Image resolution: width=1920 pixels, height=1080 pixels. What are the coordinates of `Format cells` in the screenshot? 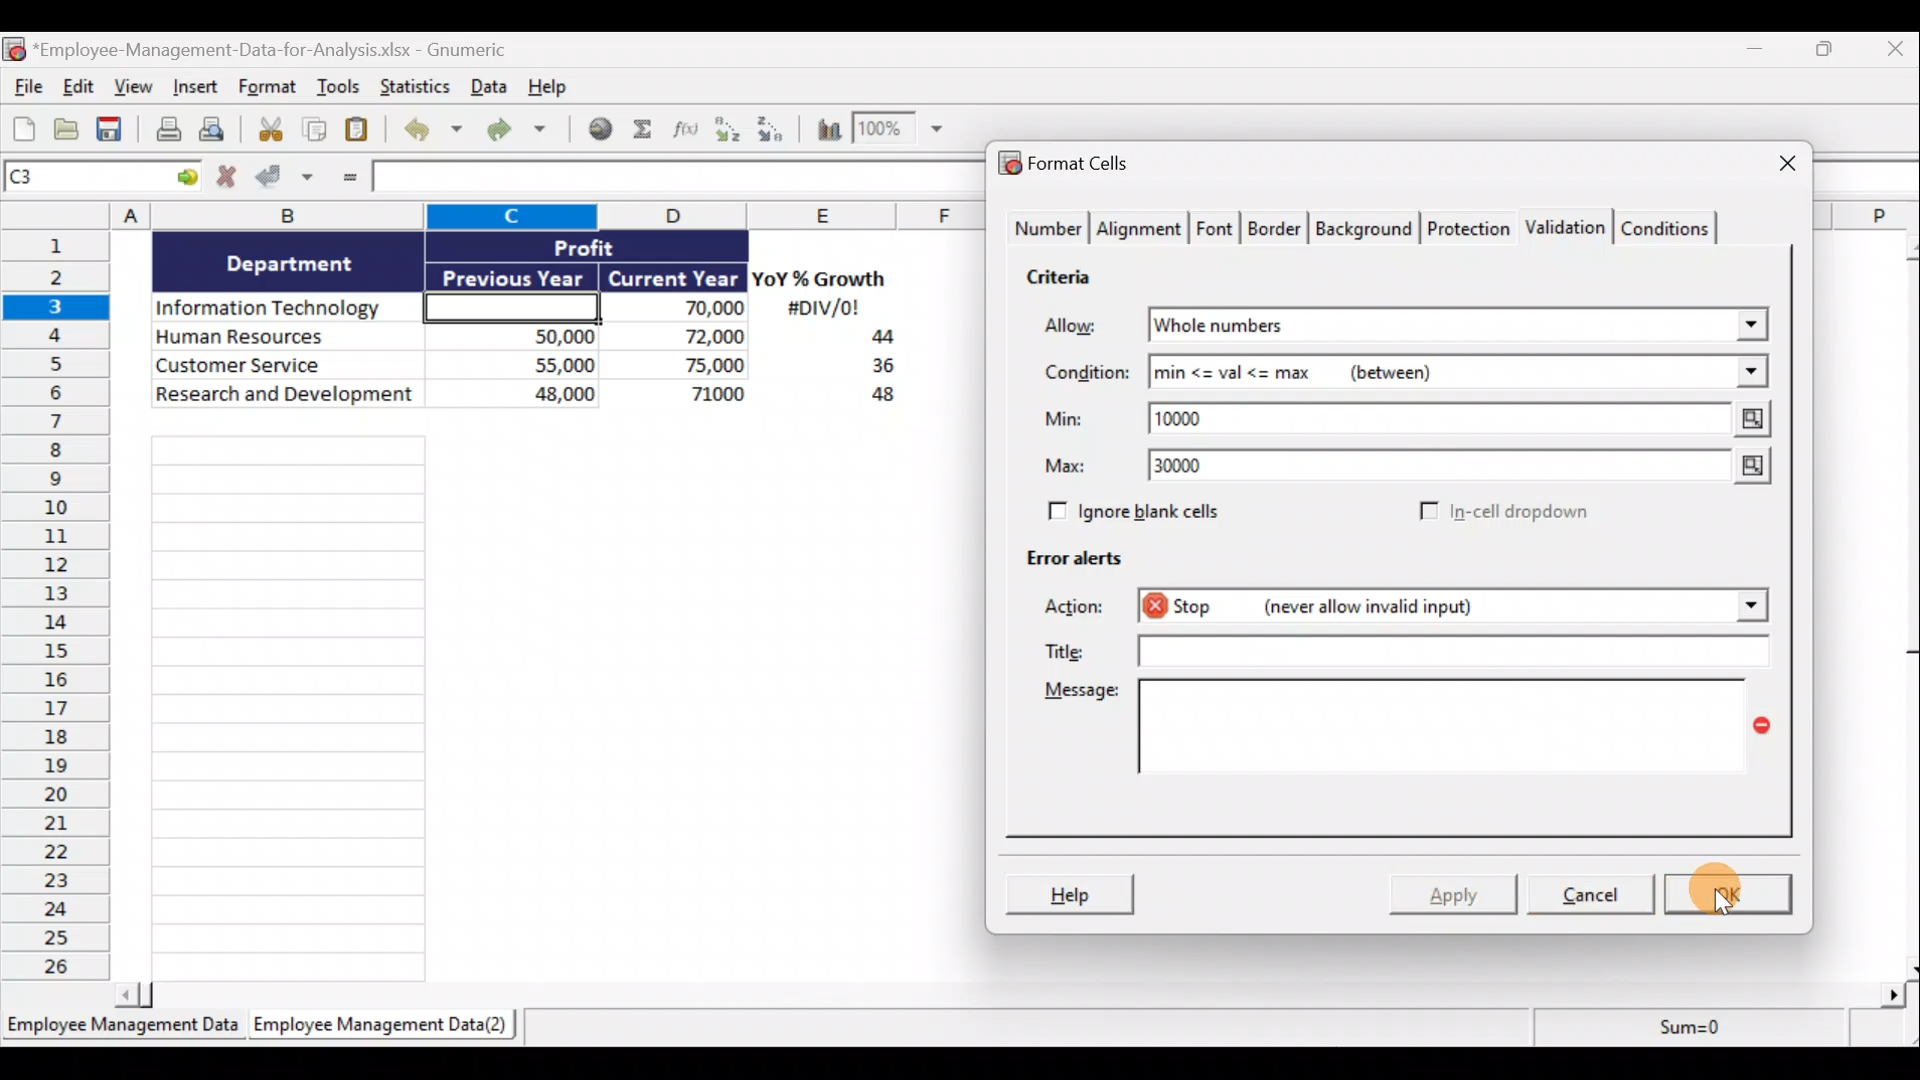 It's located at (1070, 166).